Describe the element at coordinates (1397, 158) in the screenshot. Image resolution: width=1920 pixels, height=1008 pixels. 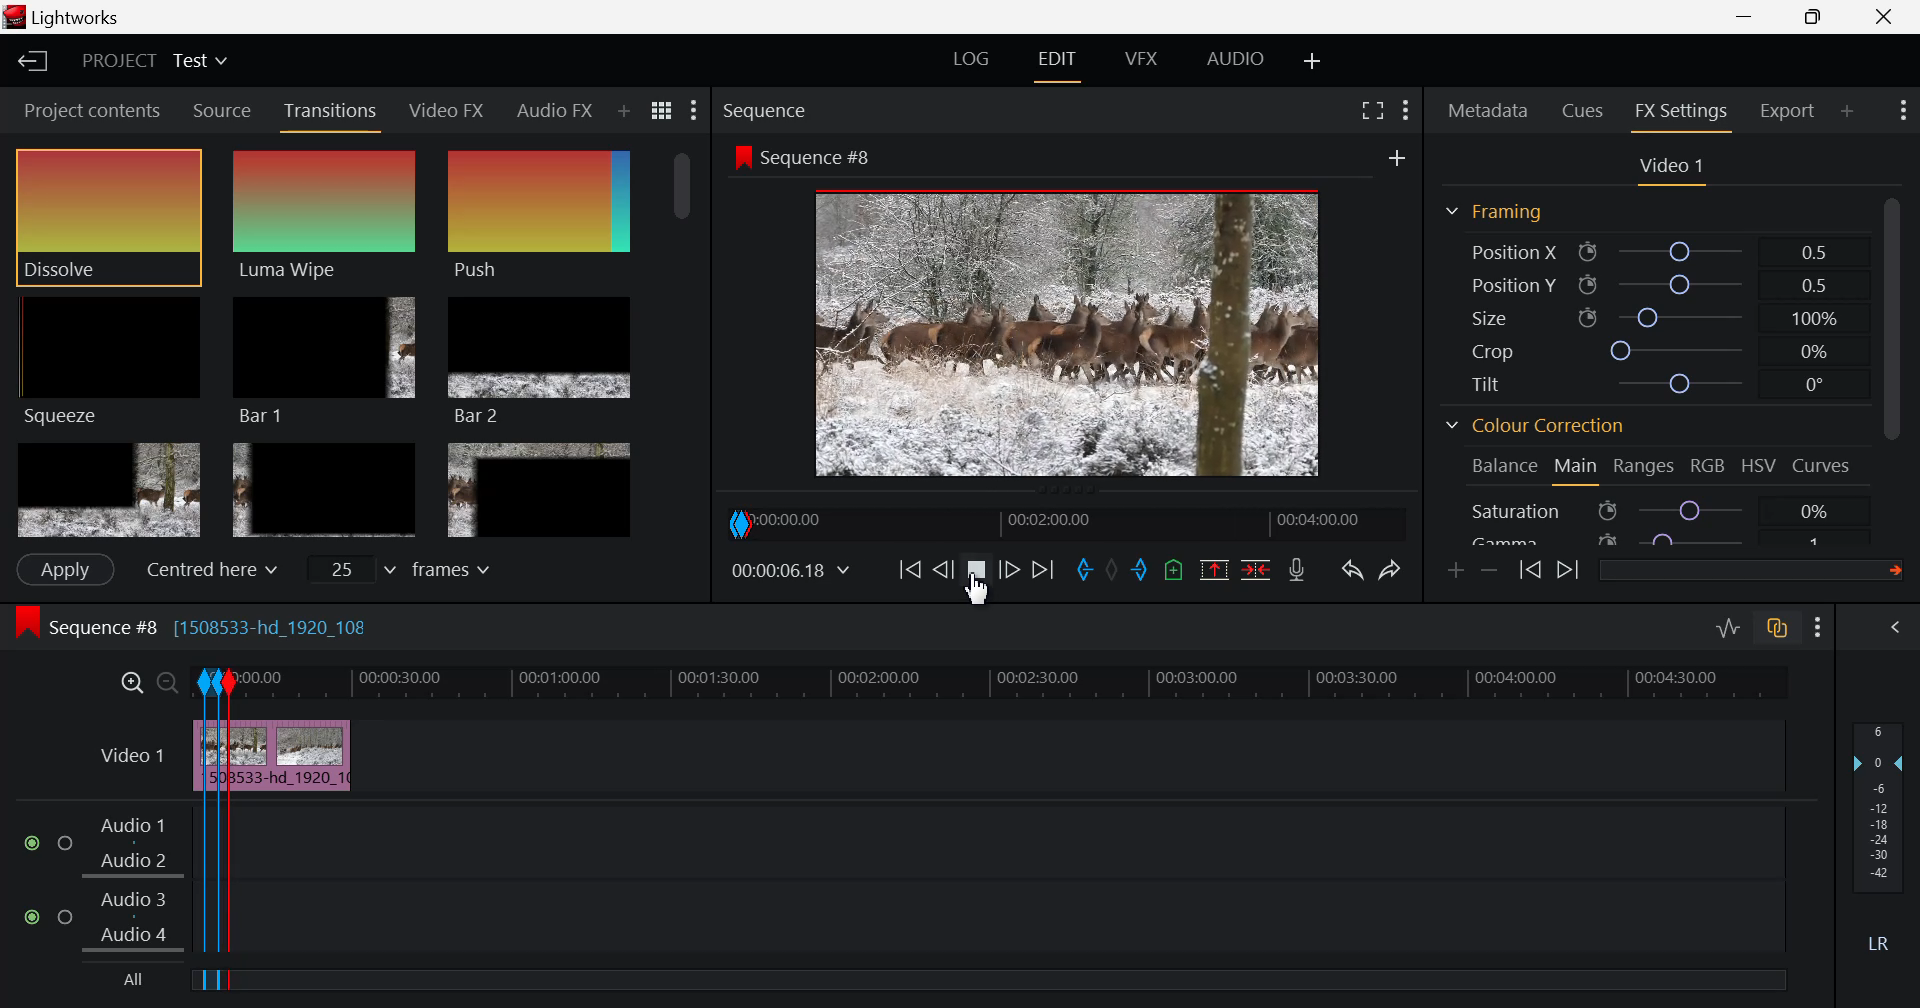
I see `Add` at that location.